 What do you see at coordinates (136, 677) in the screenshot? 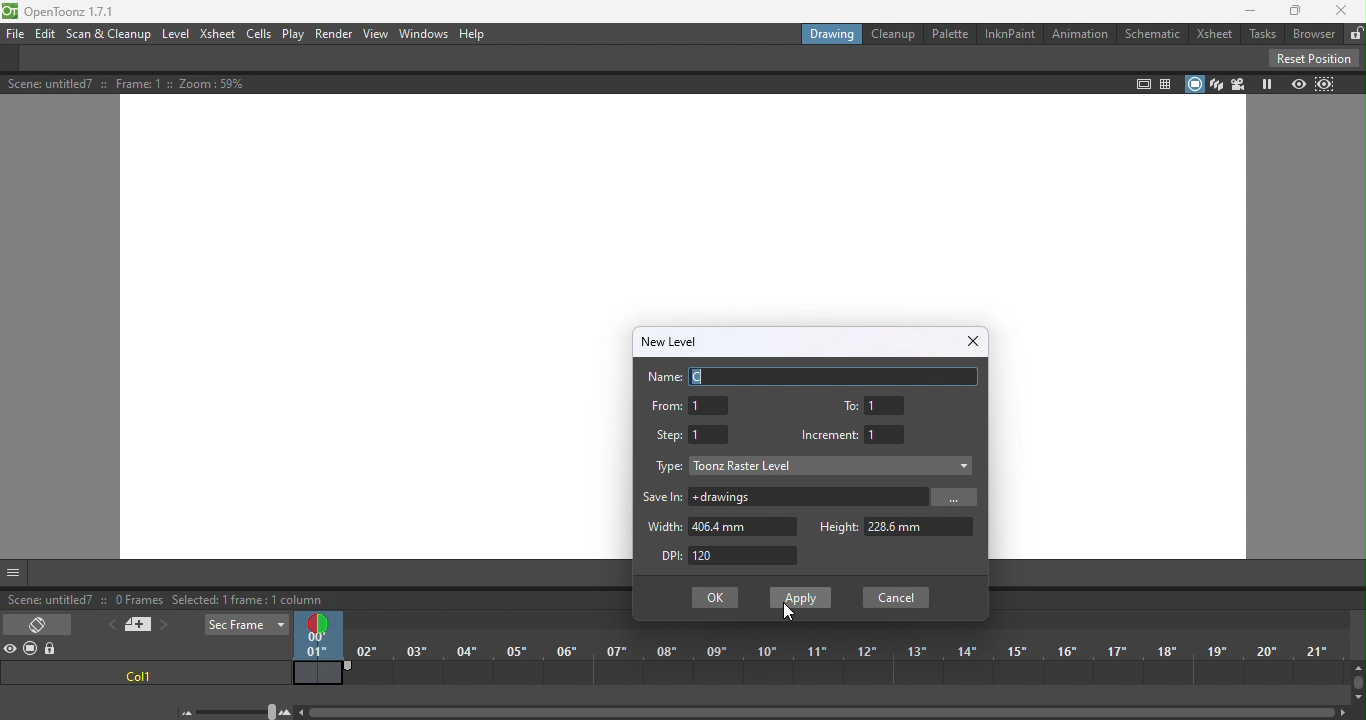
I see `col1` at bounding box center [136, 677].